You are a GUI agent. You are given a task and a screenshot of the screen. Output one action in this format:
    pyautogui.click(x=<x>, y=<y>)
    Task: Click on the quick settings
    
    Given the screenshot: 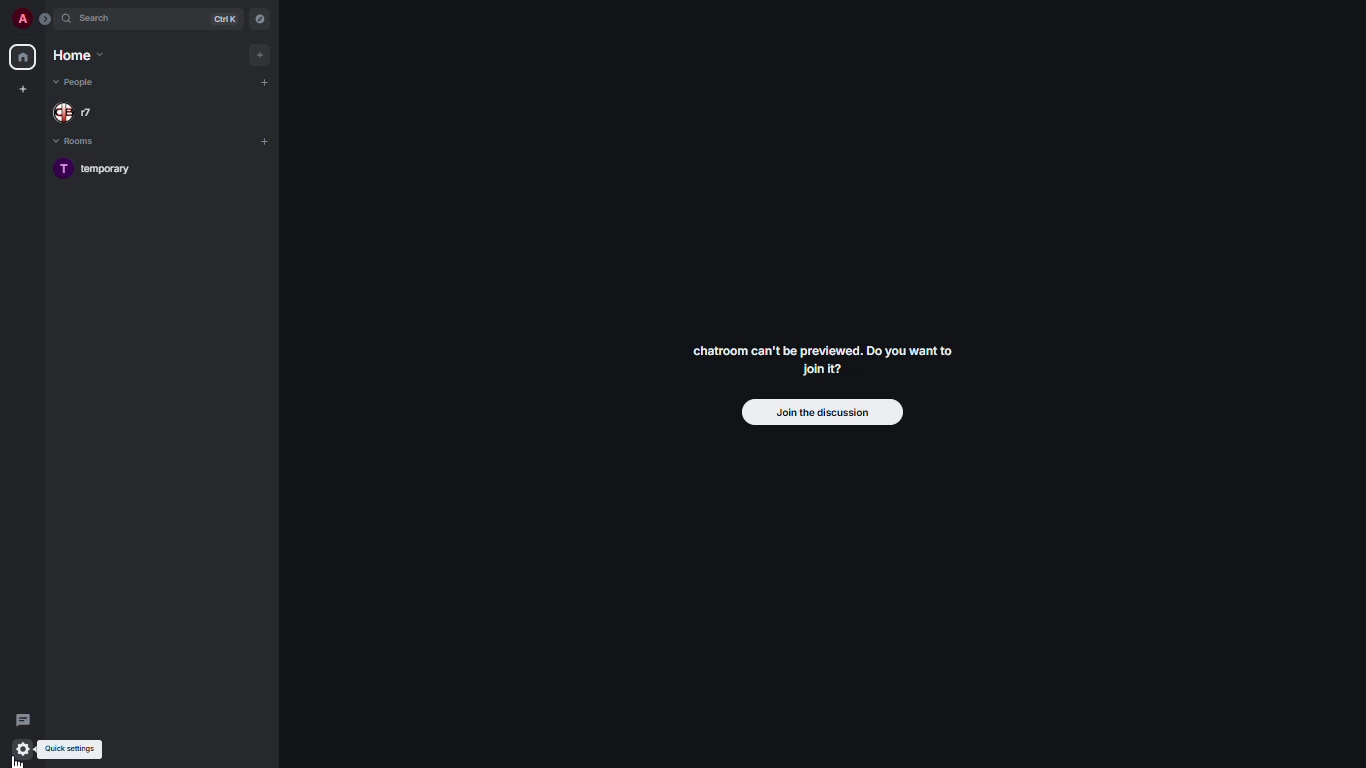 What is the action you would take?
    pyautogui.click(x=25, y=749)
    